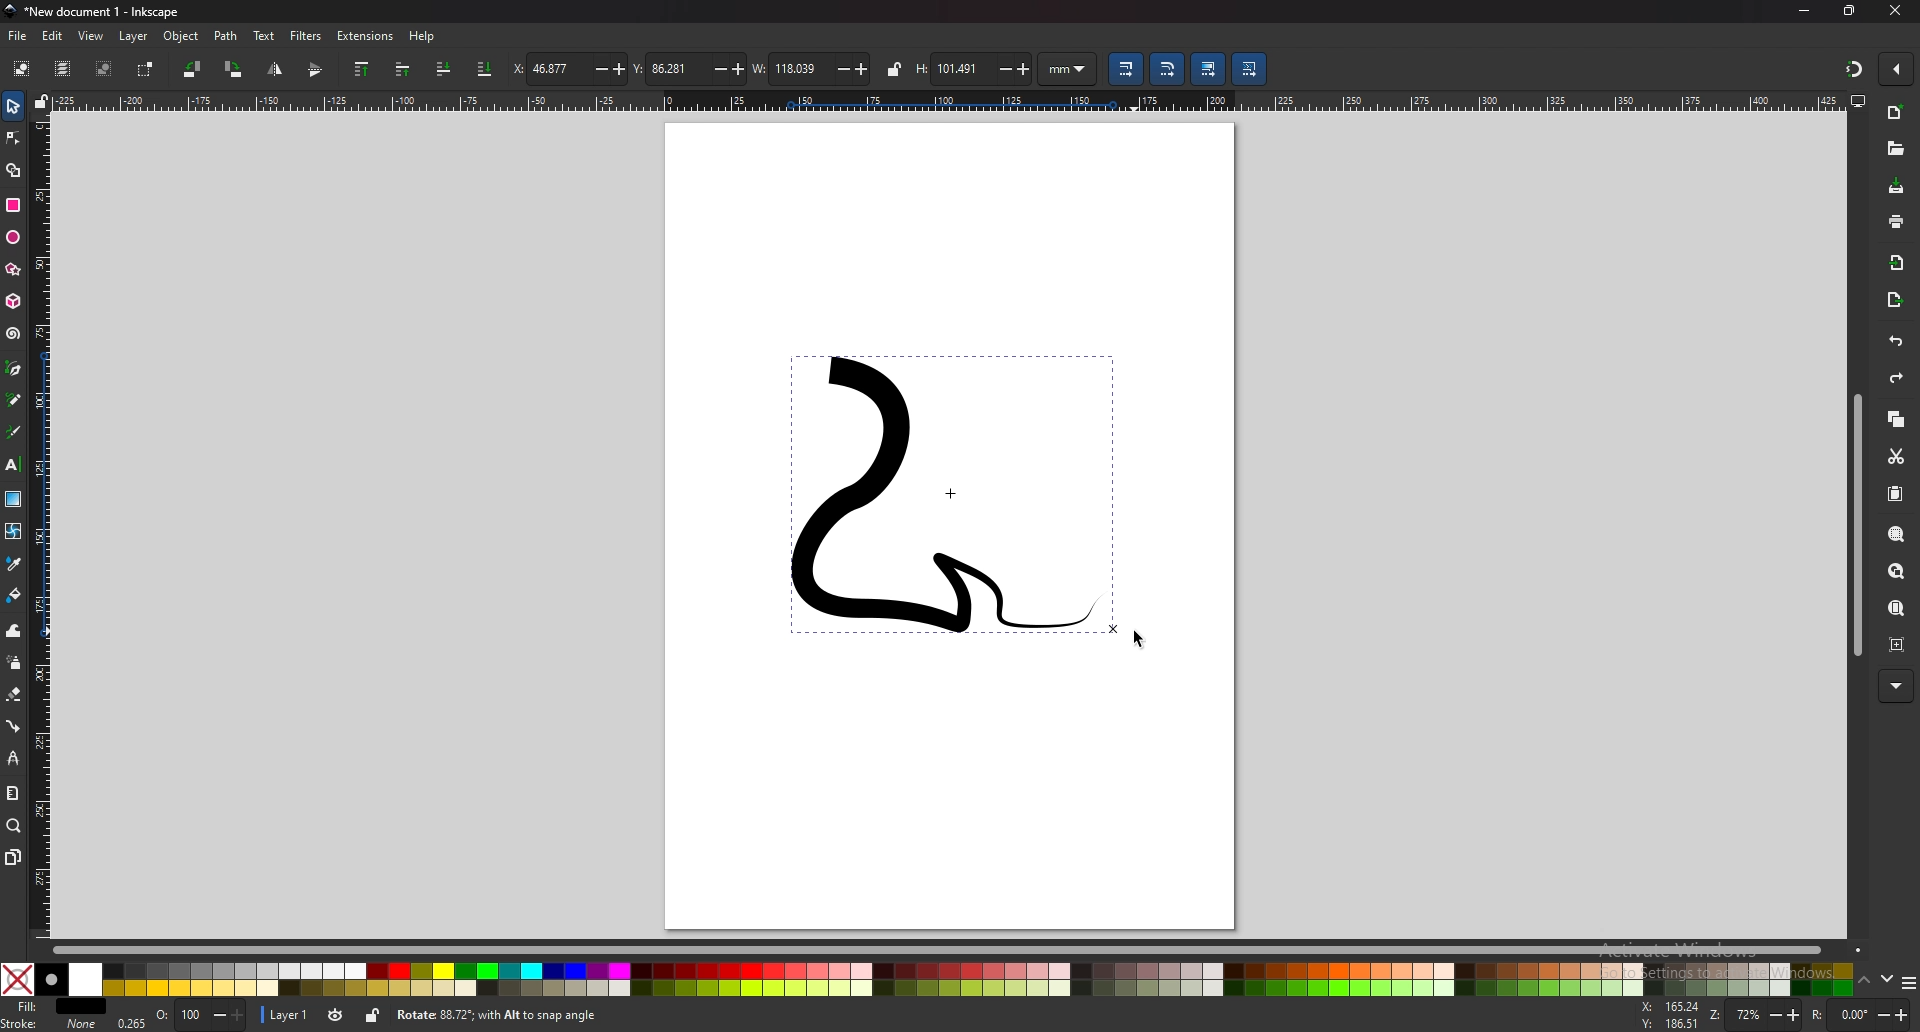 This screenshot has width=1920, height=1032. What do you see at coordinates (960, 947) in the screenshot?
I see `scroll bar` at bounding box center [960, 947].